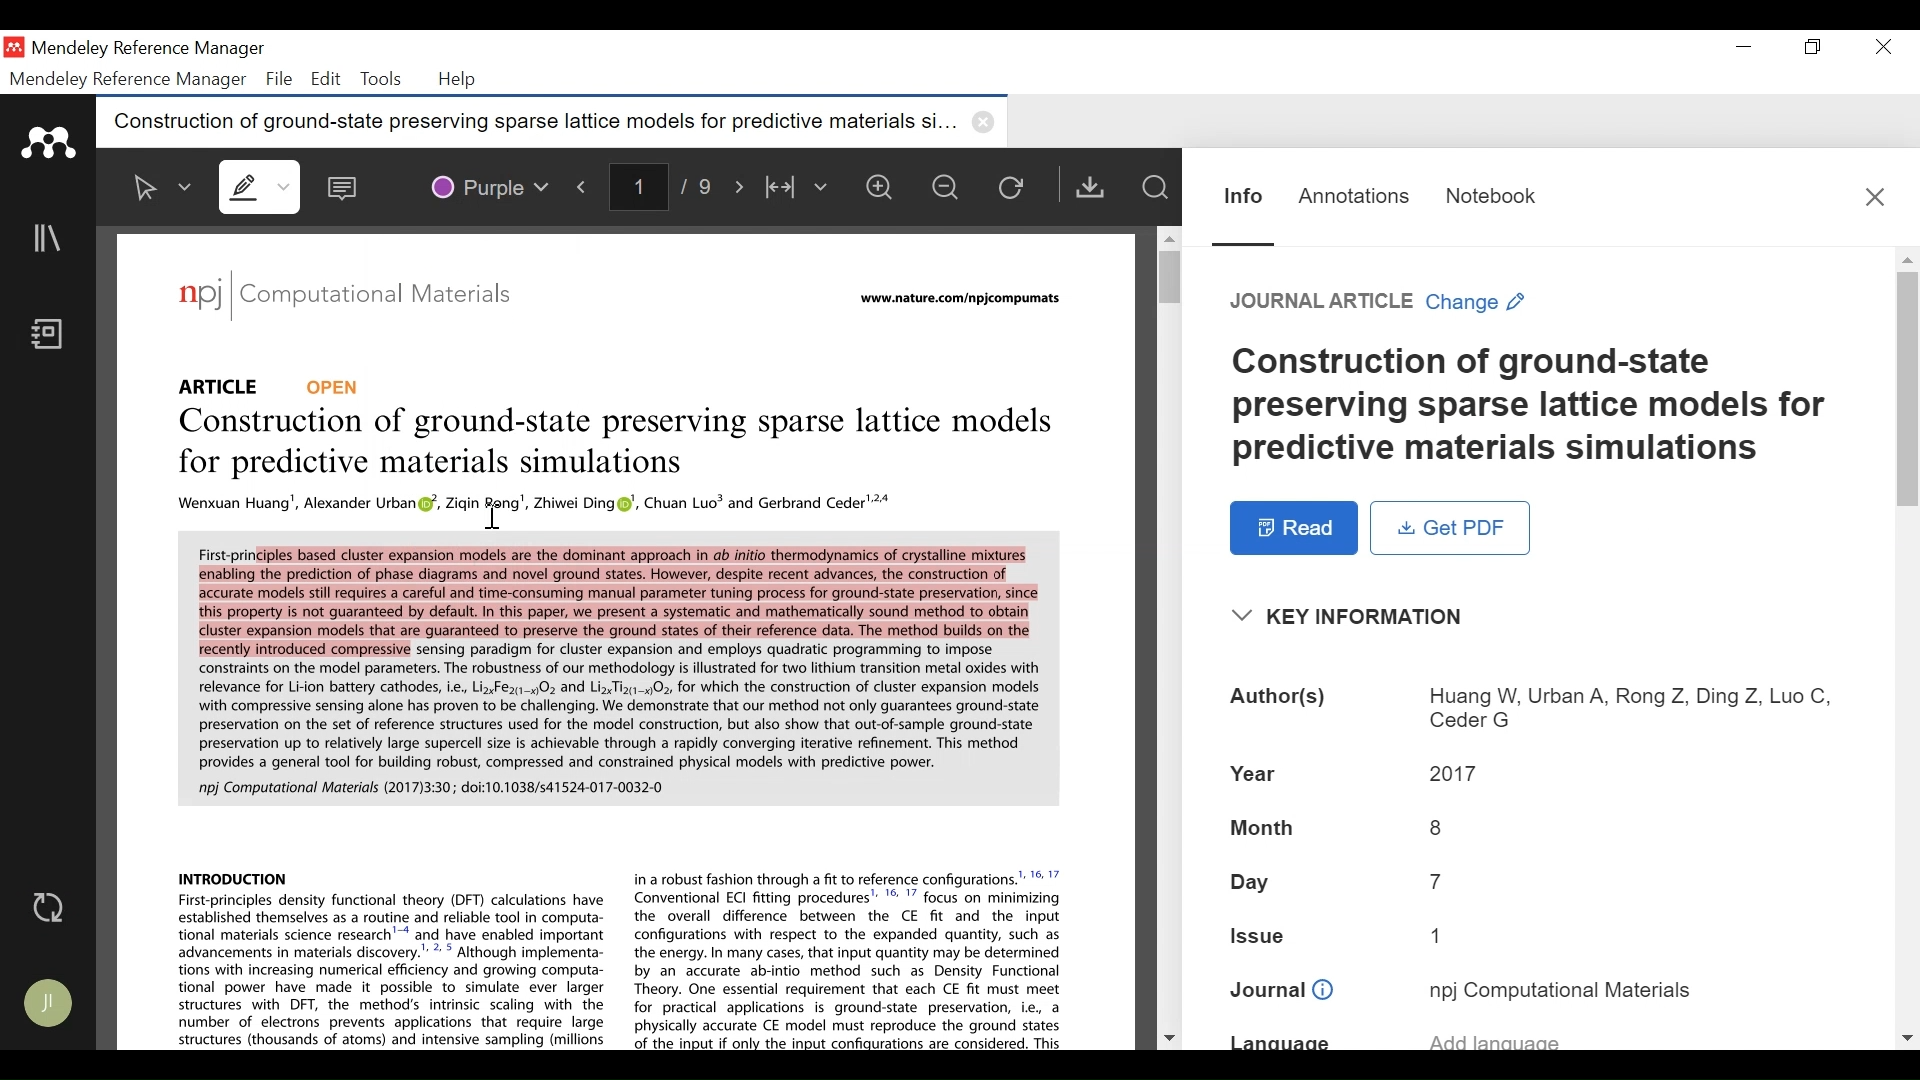 This screenshot has height=1080, width=1920. I want to click on Construction of ground-state preserving sparse  lattice models for predictive simulations, so click(615, 440).